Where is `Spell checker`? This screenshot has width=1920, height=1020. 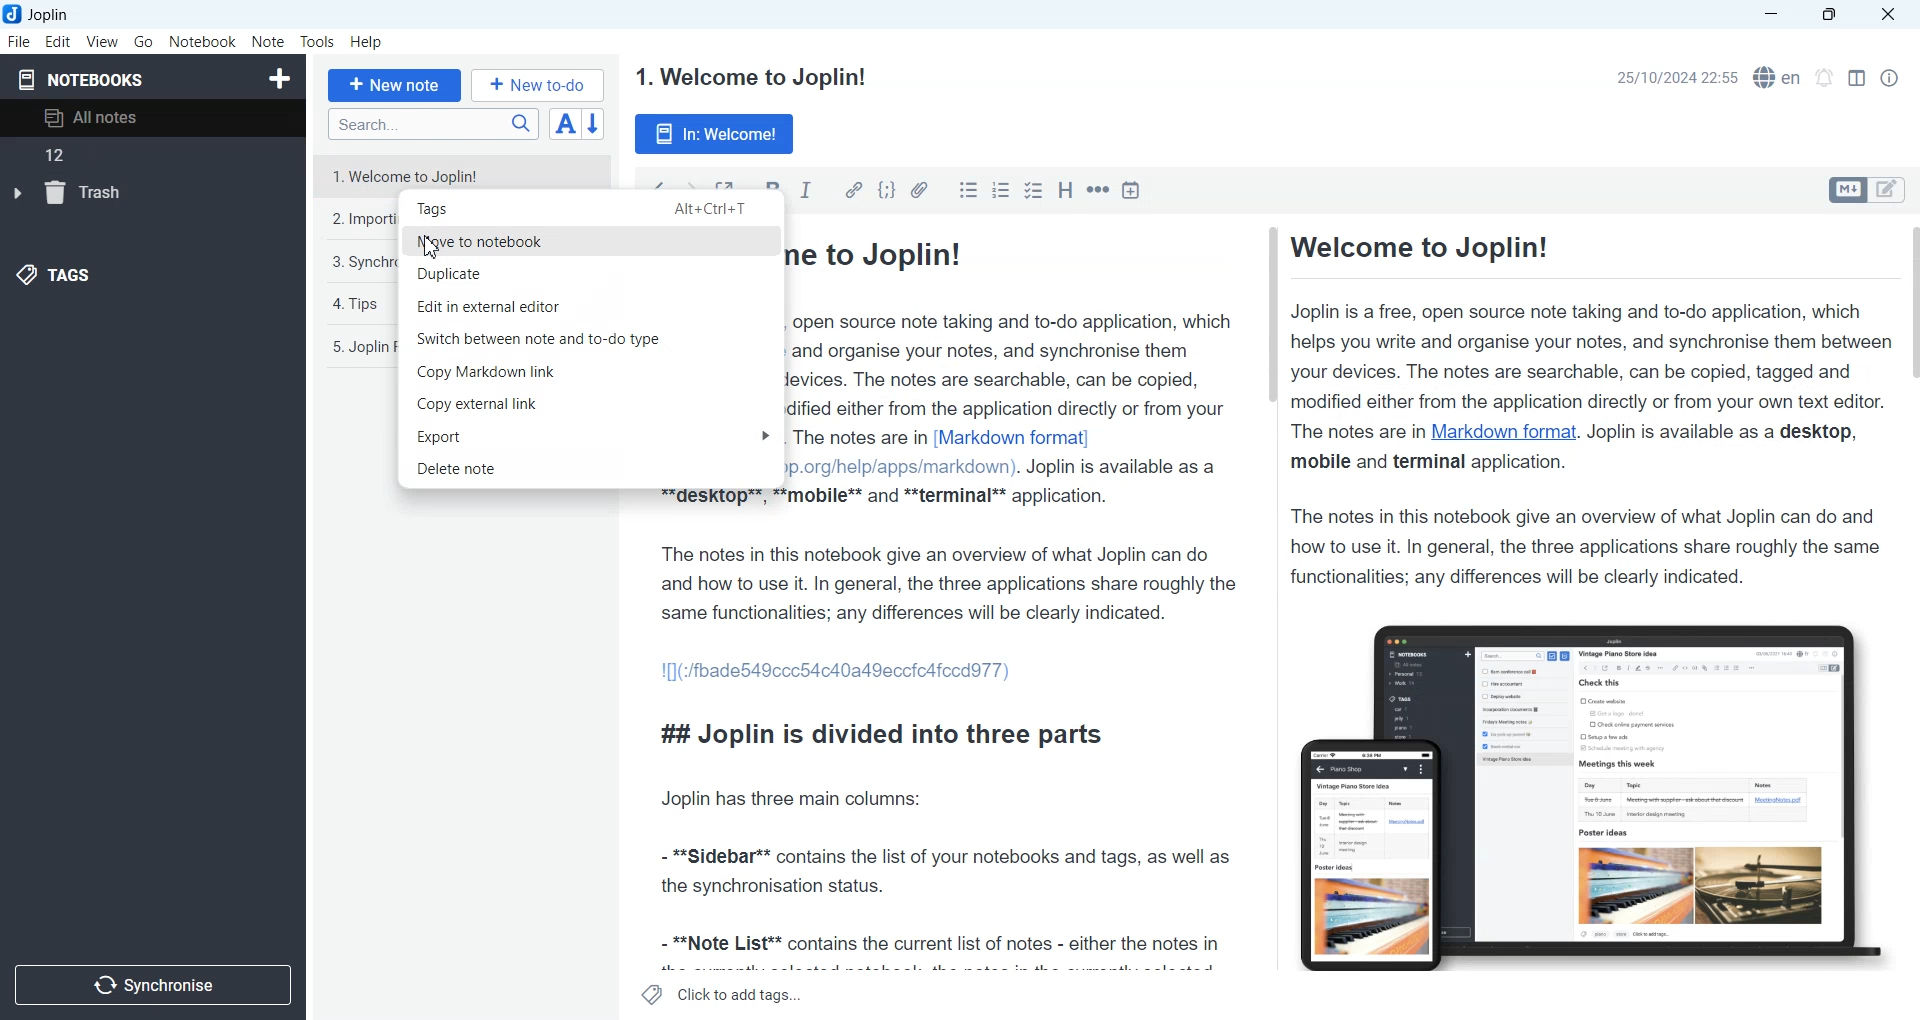 Spell checker is located at coordinates (1779, 77).